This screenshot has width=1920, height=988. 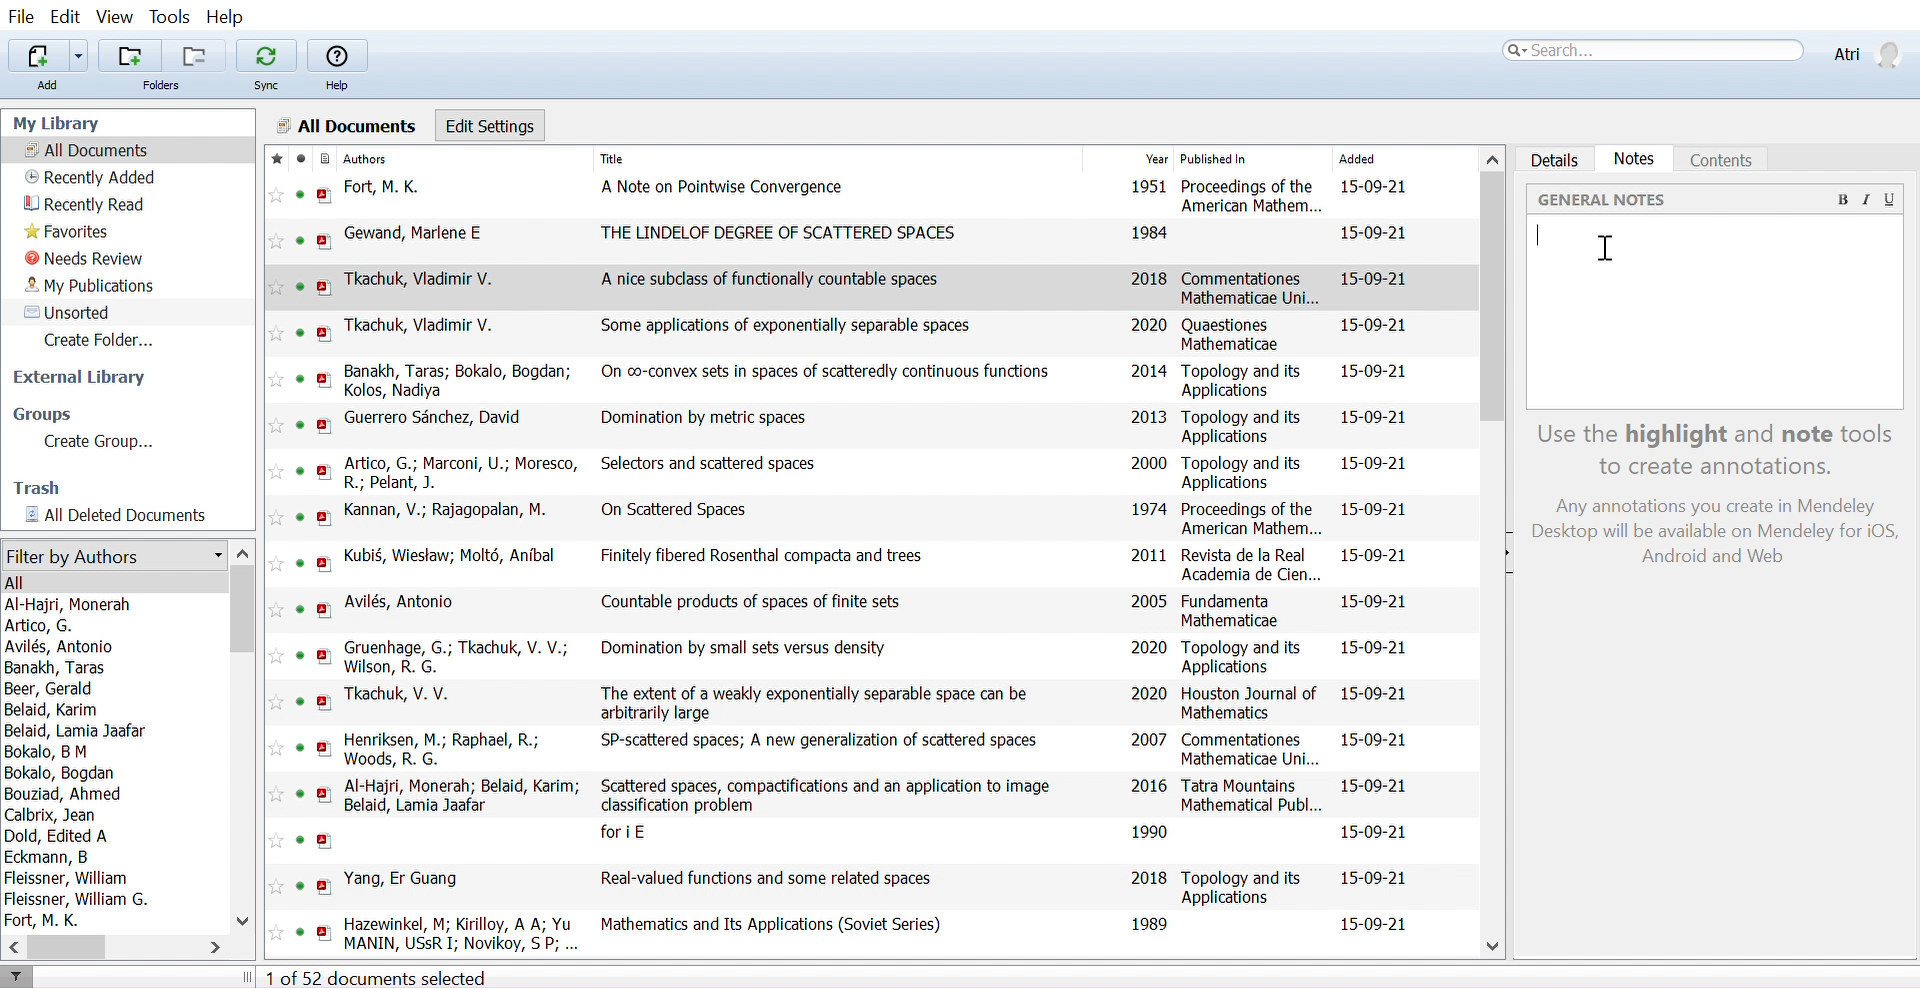 What do you see at coordinates (414, 234) in the screenshot?
I see `Gewand, Marlene E` at bounding box center [414, 234].